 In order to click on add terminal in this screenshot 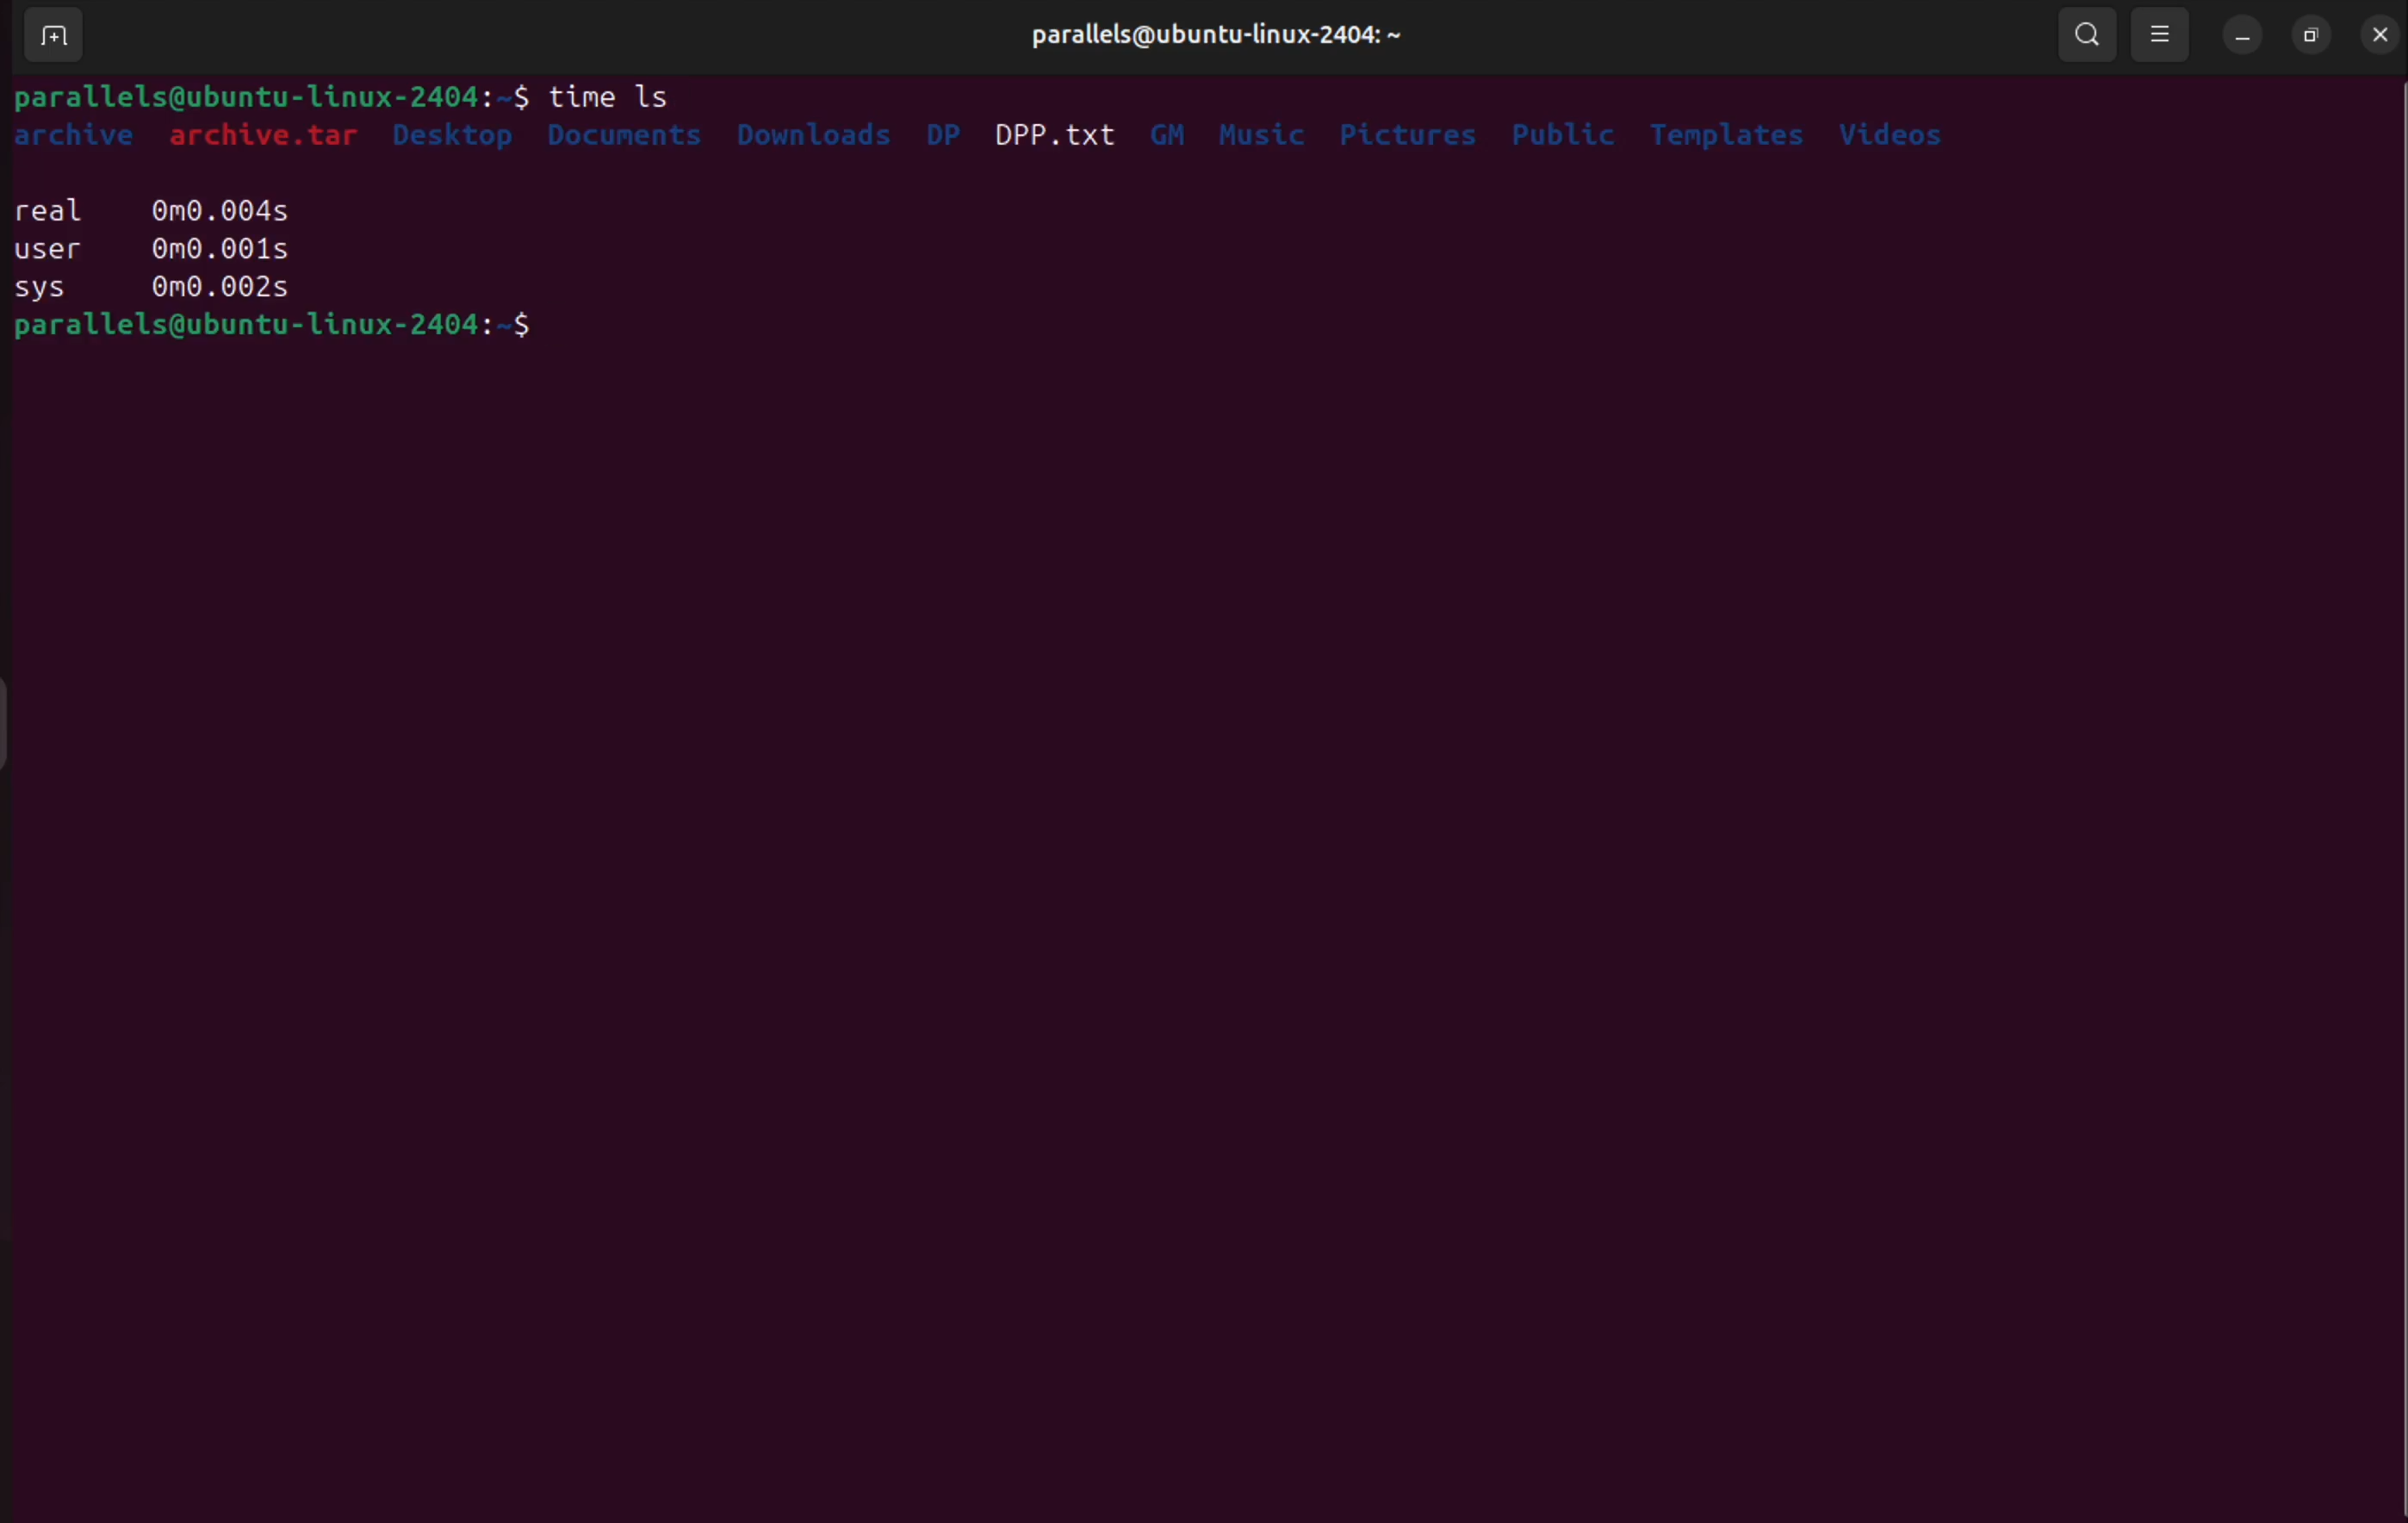, I will do `click(64, 34)`.